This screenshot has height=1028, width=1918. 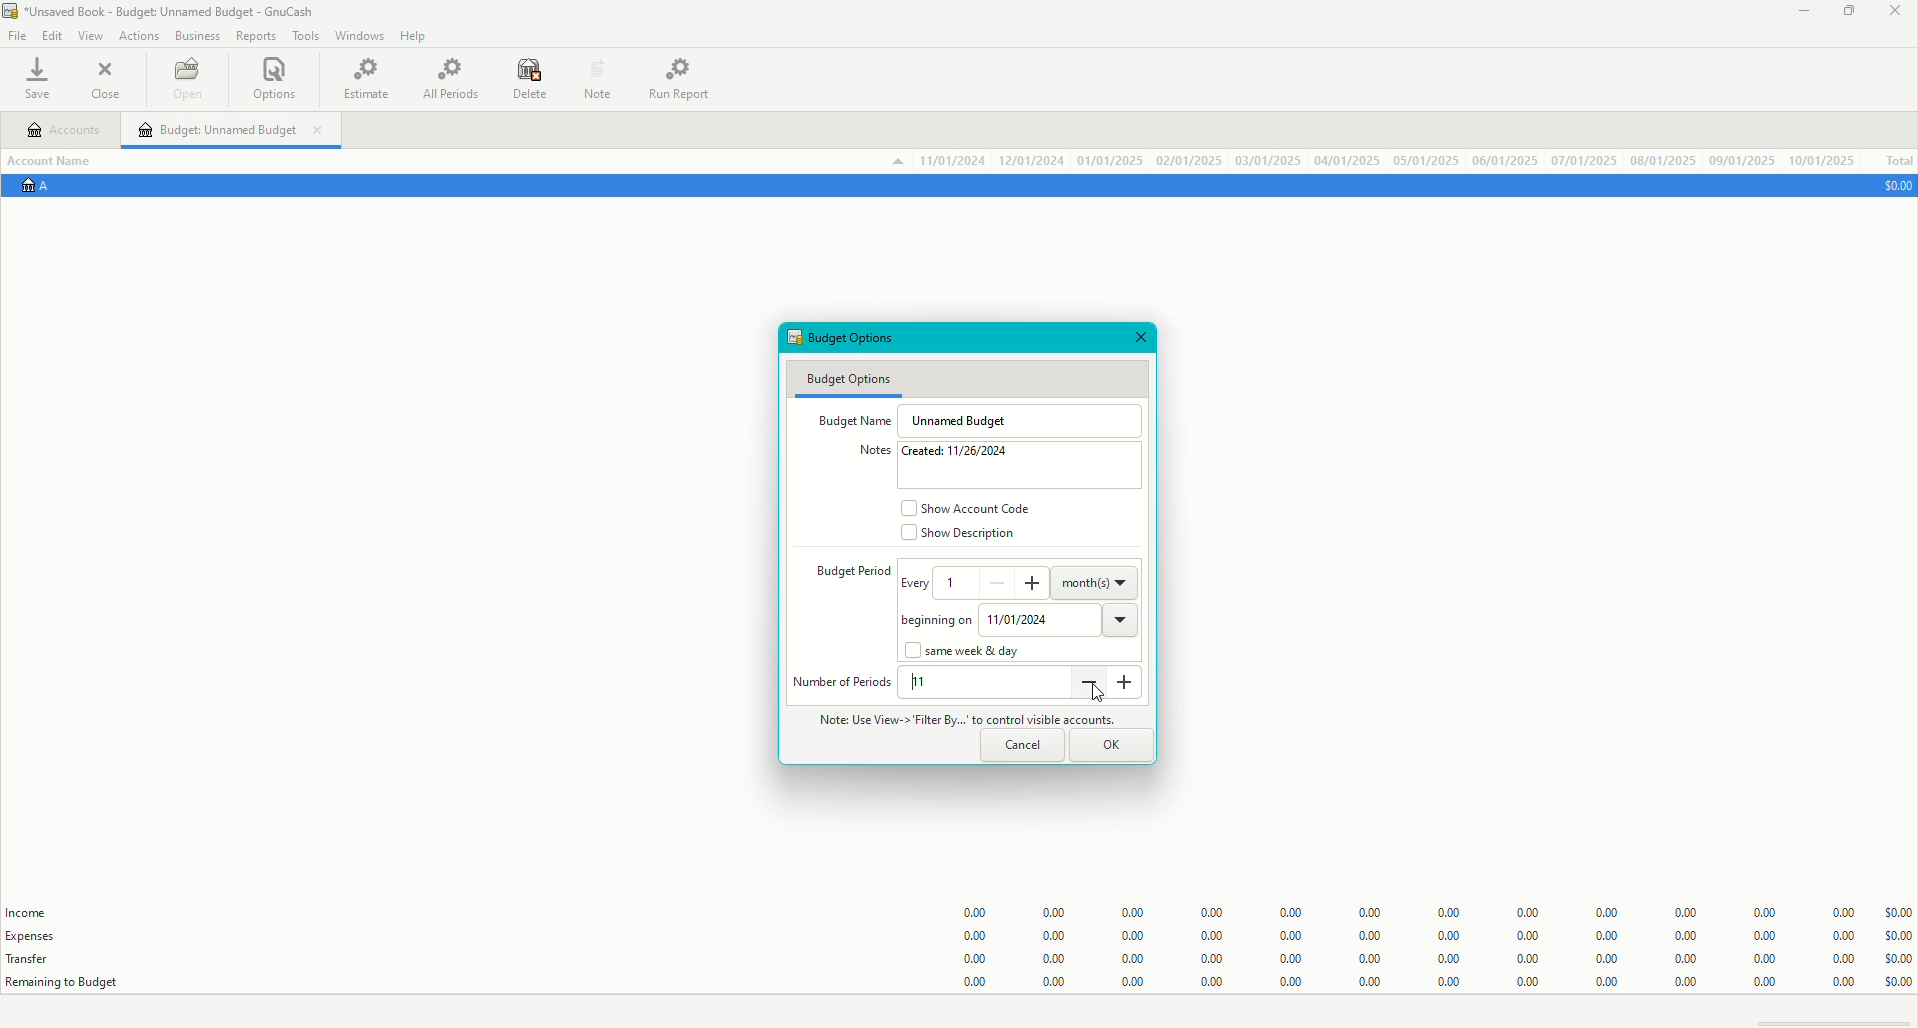 I want to click on increase, so click(x=1129, y=690).